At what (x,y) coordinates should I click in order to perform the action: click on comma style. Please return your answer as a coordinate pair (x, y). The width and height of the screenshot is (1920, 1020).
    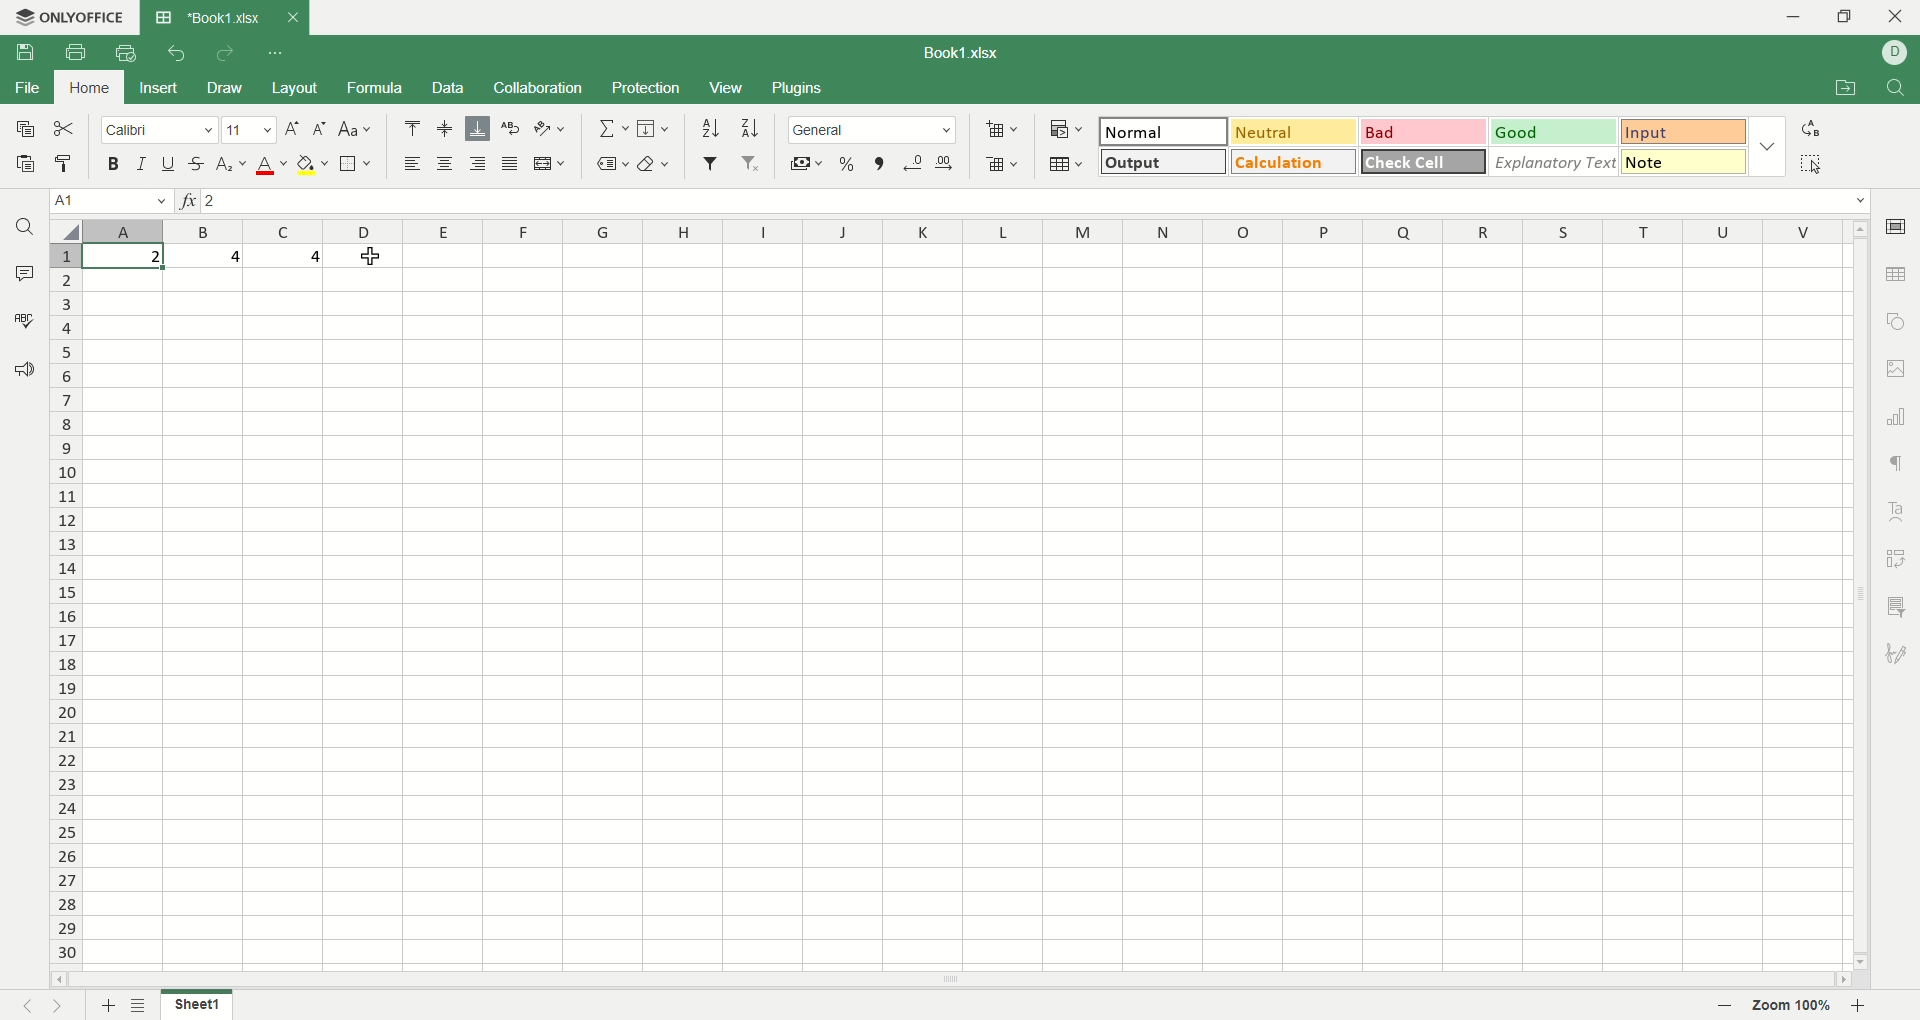
    Looking at the image, I should click on (879, 162).